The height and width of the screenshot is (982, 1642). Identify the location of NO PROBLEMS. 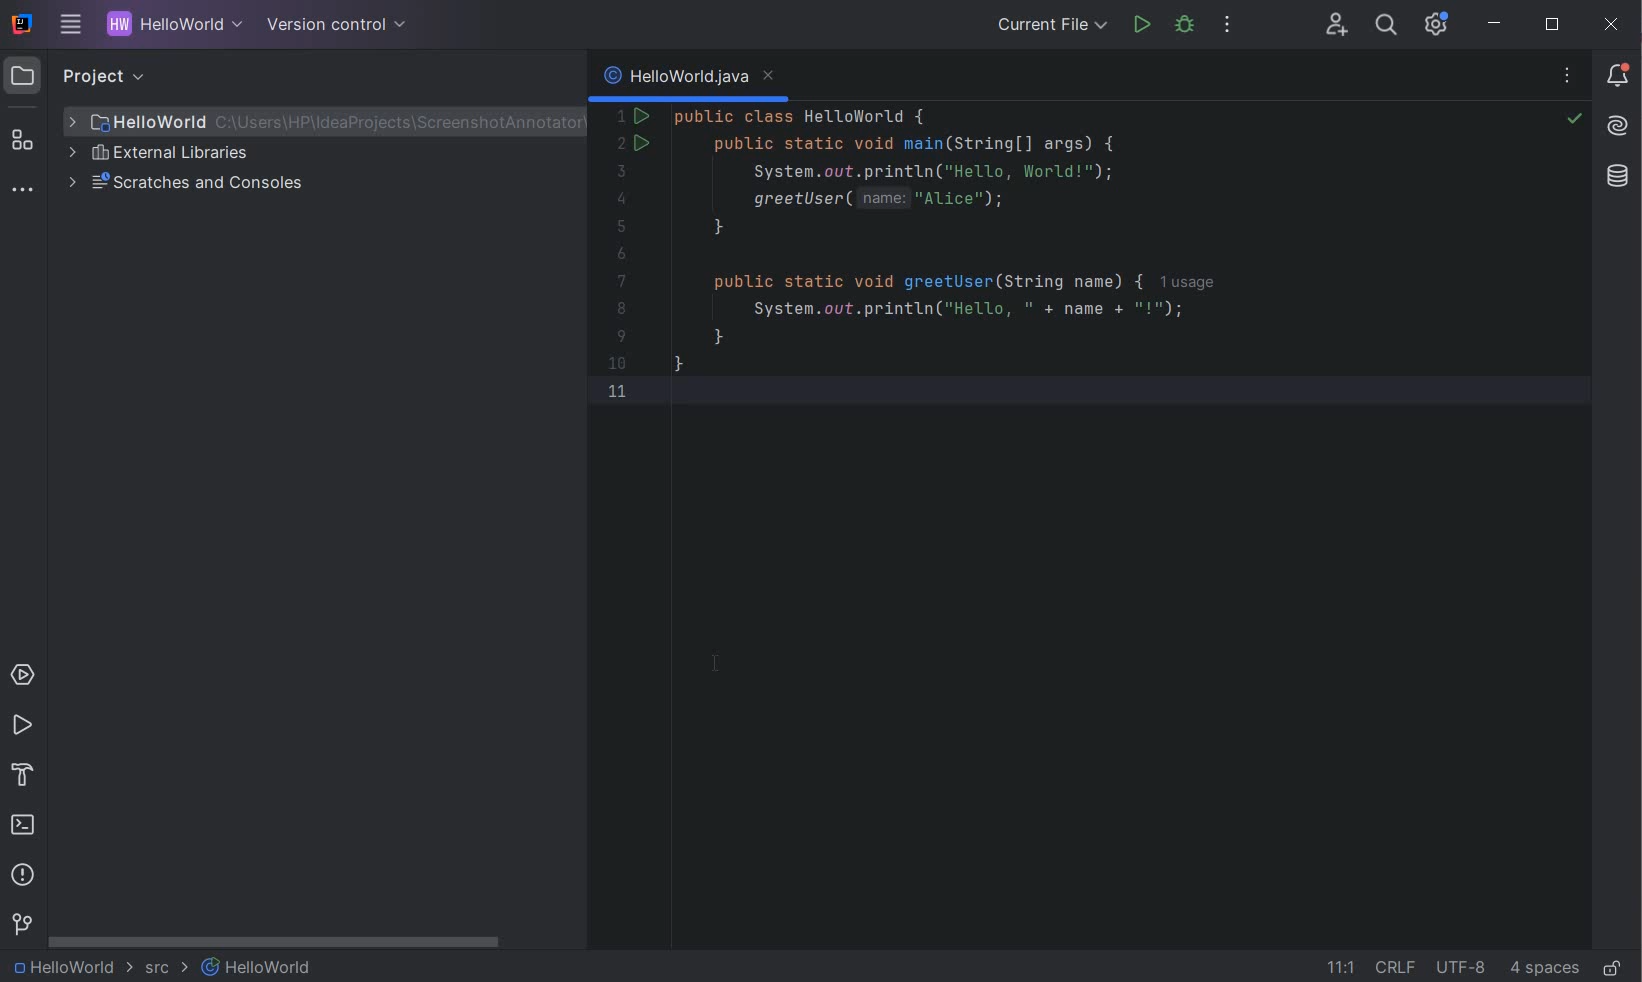
(1573, 121).